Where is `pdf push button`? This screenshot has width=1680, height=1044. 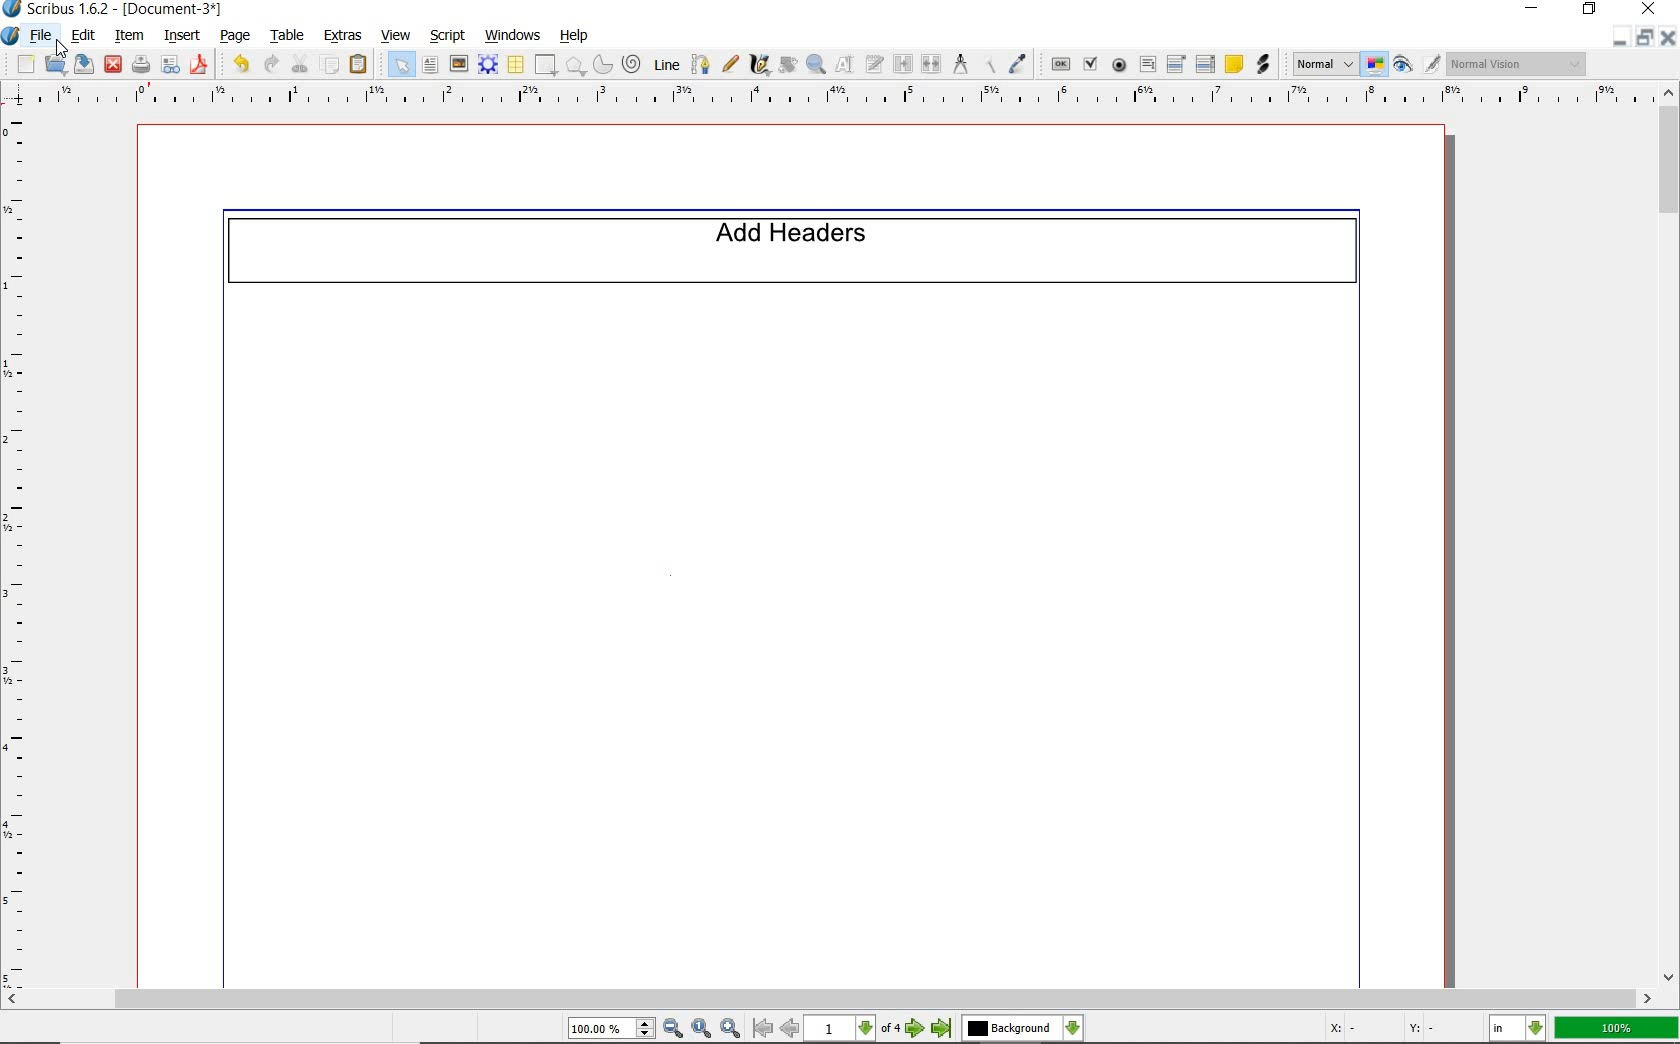 pdf push button is located at coordinates (1060, 63).